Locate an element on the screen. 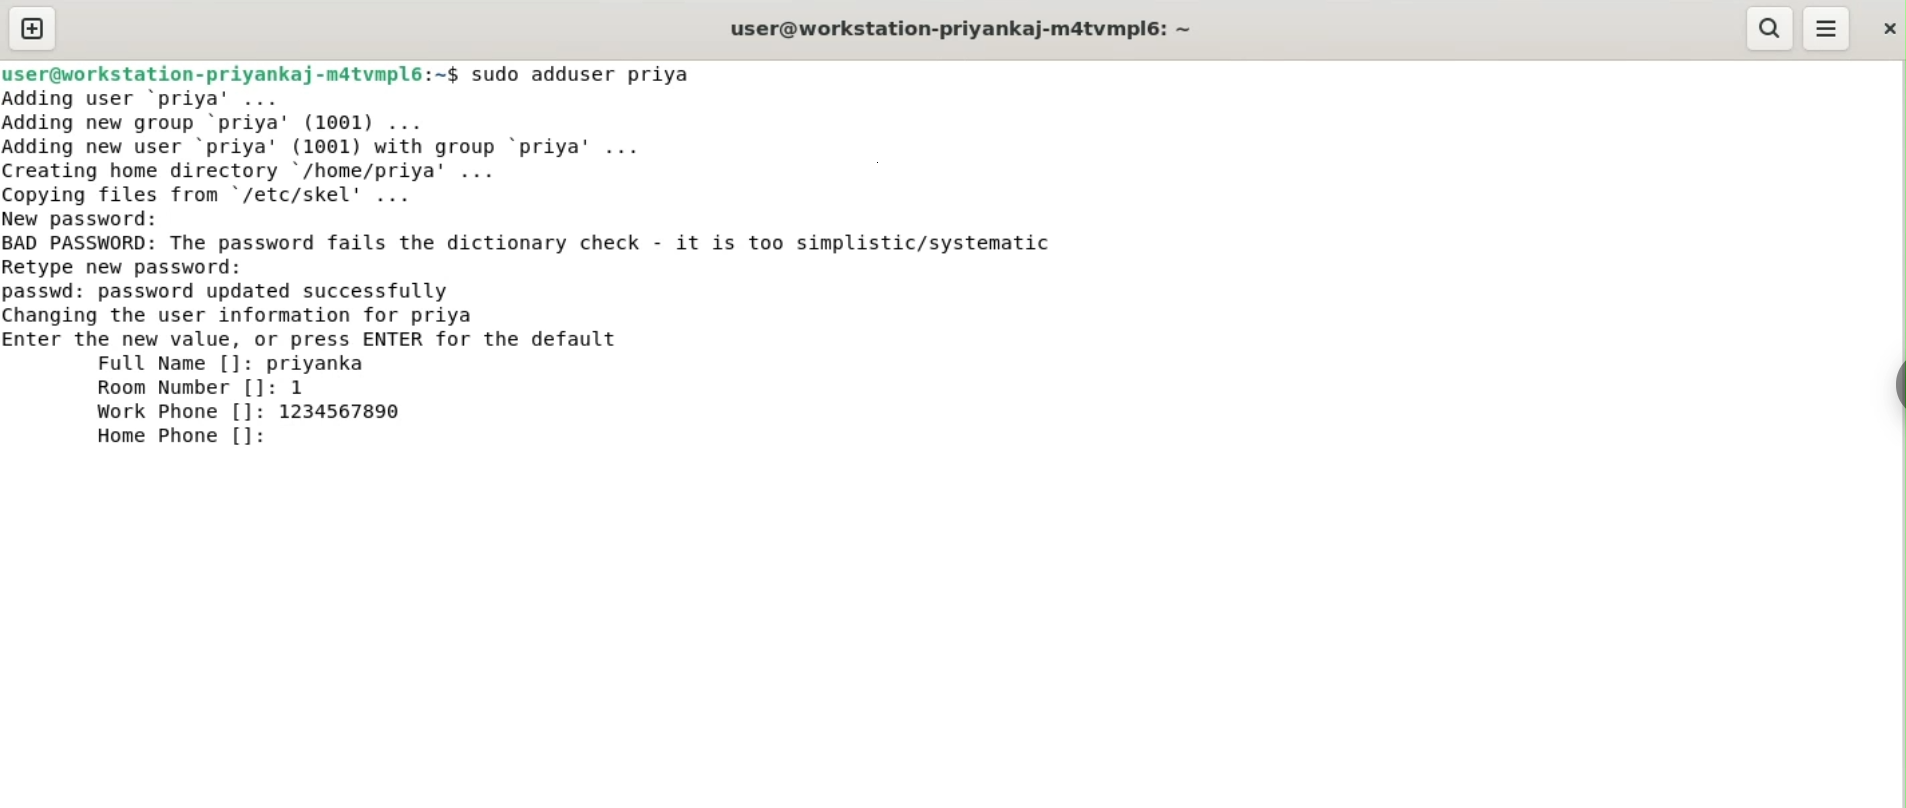  close is located at coordinates (1887, 23).